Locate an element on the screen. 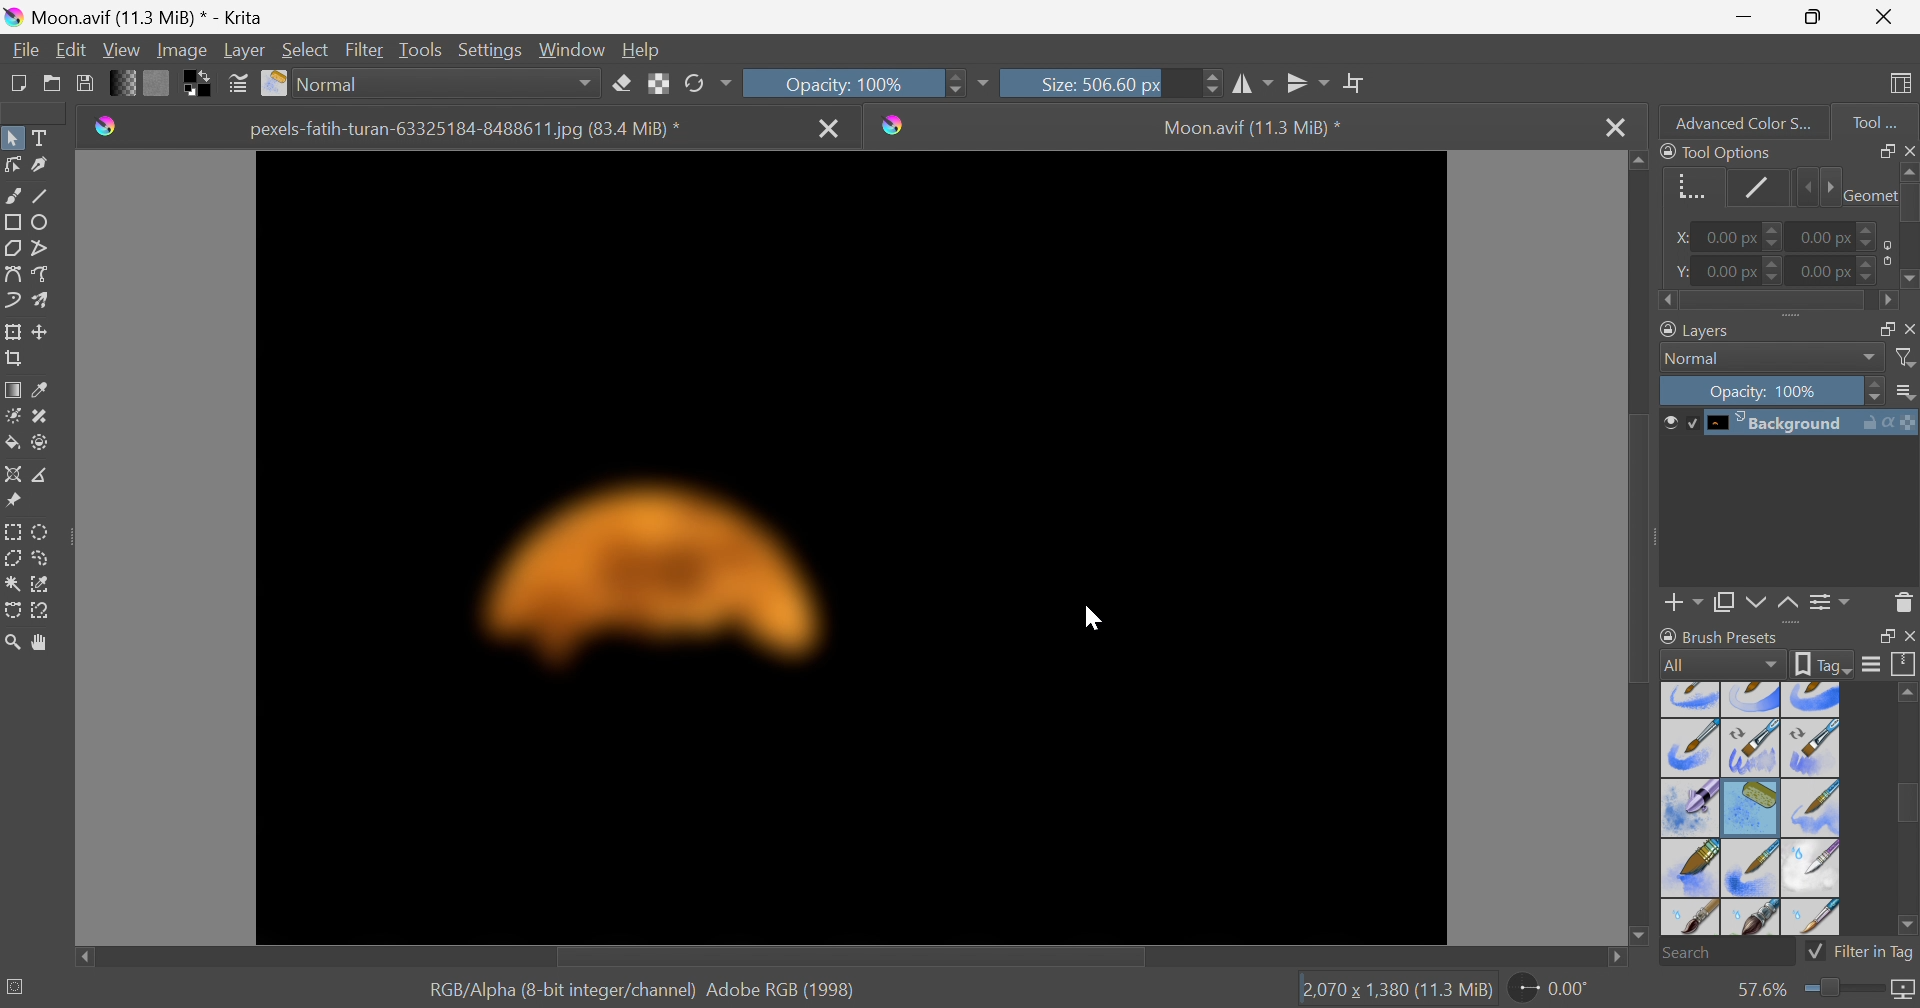  Enclose and fill tool is located at coordinates (40, 444).